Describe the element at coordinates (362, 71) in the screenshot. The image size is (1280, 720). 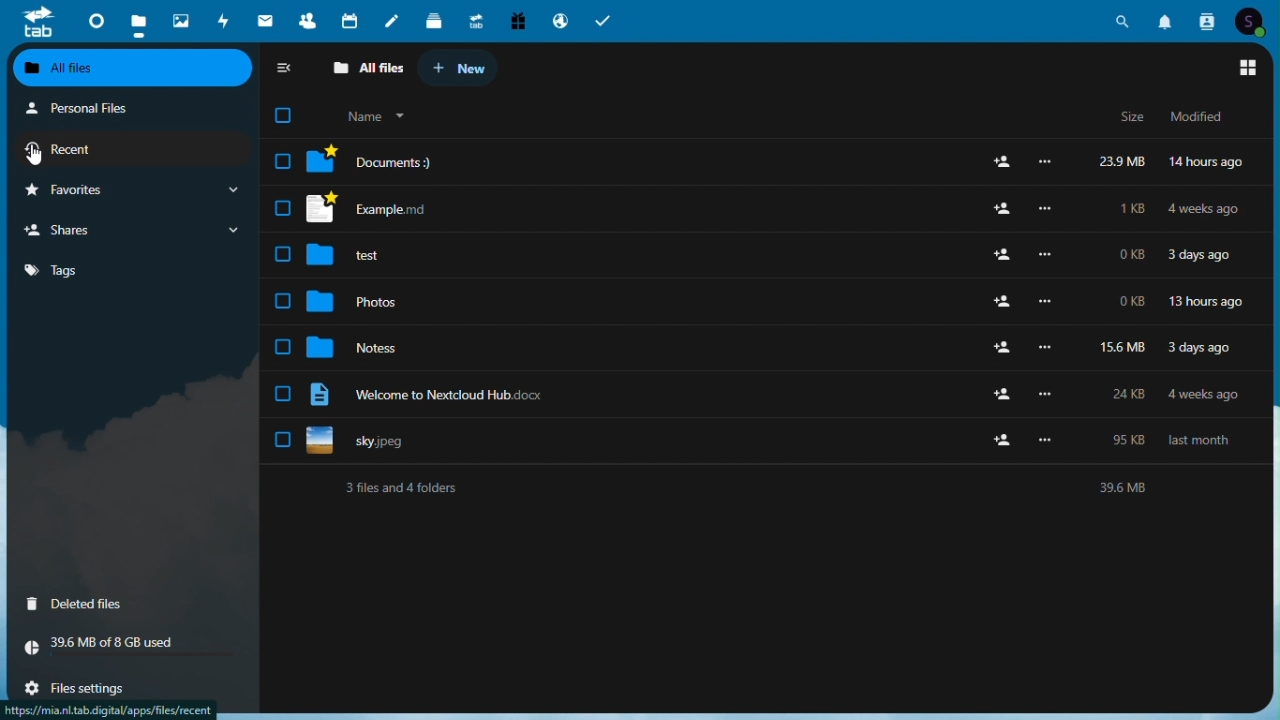
I see `all files` at that location.